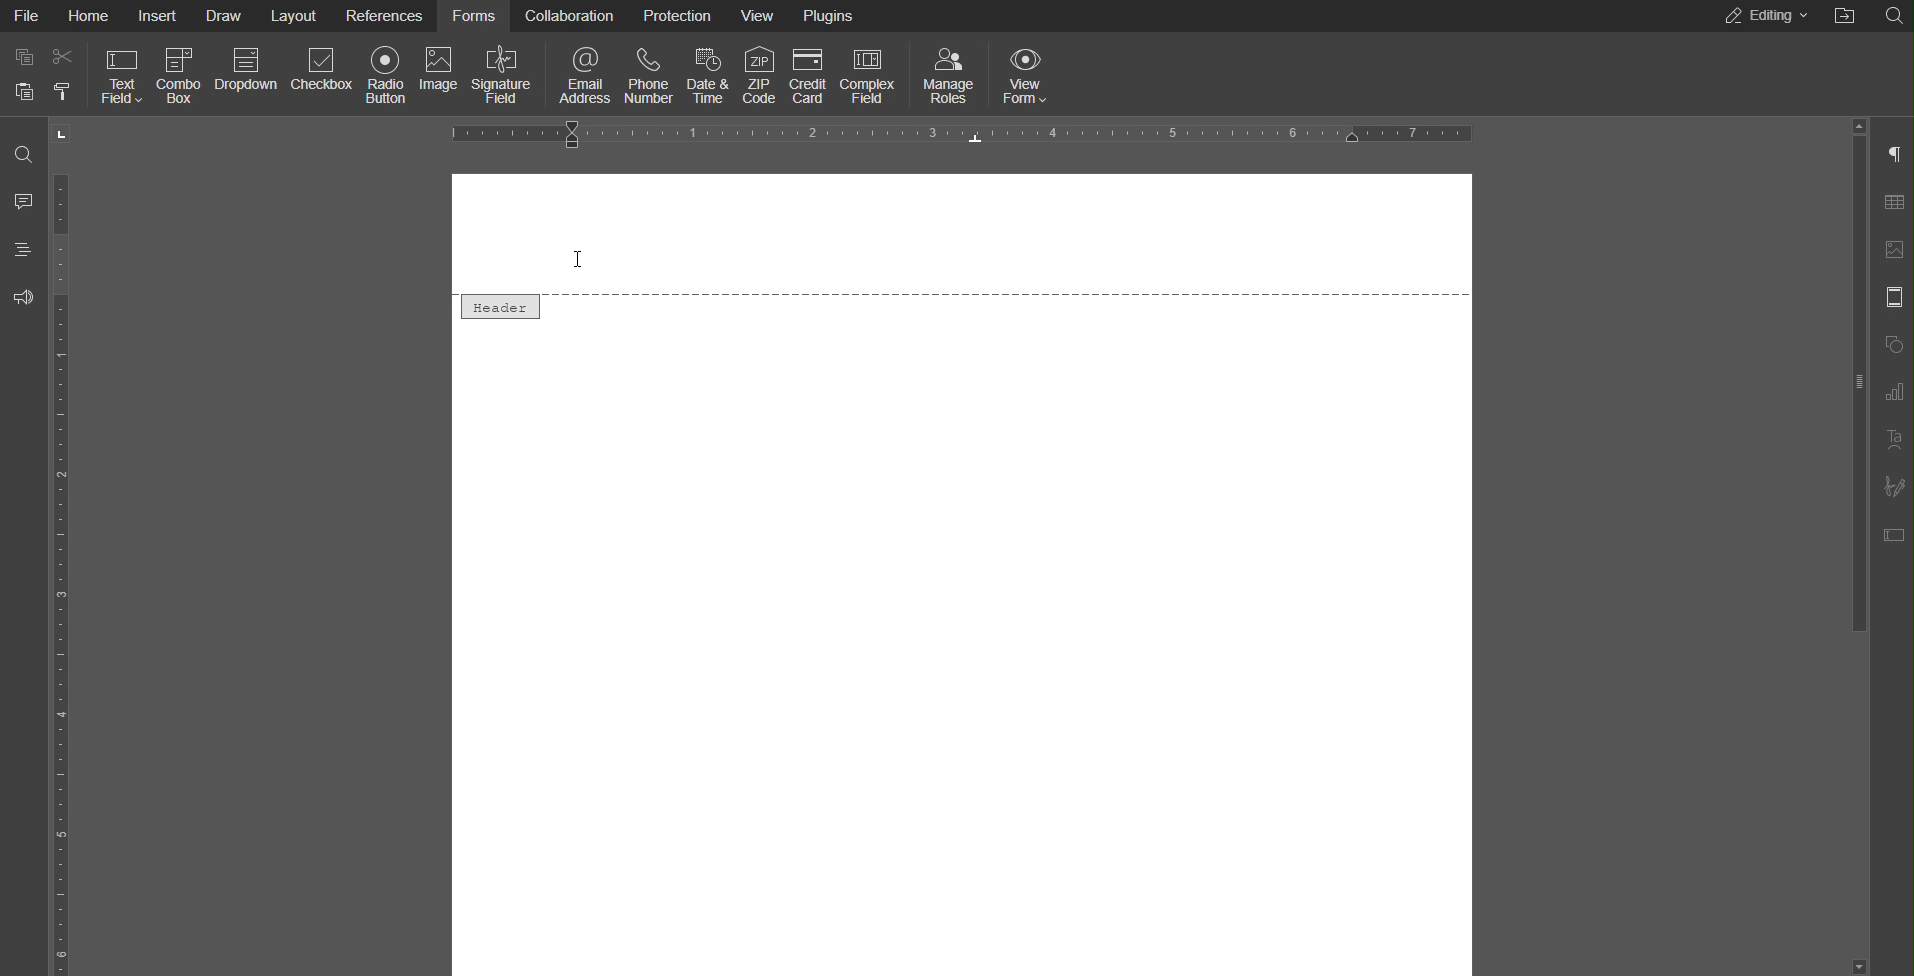 Image resolution: width=1914 pixels, height=976 pixels. Describe the element at coordinates (758, 74) in the screenshot. I see `Zip Code` at that location.